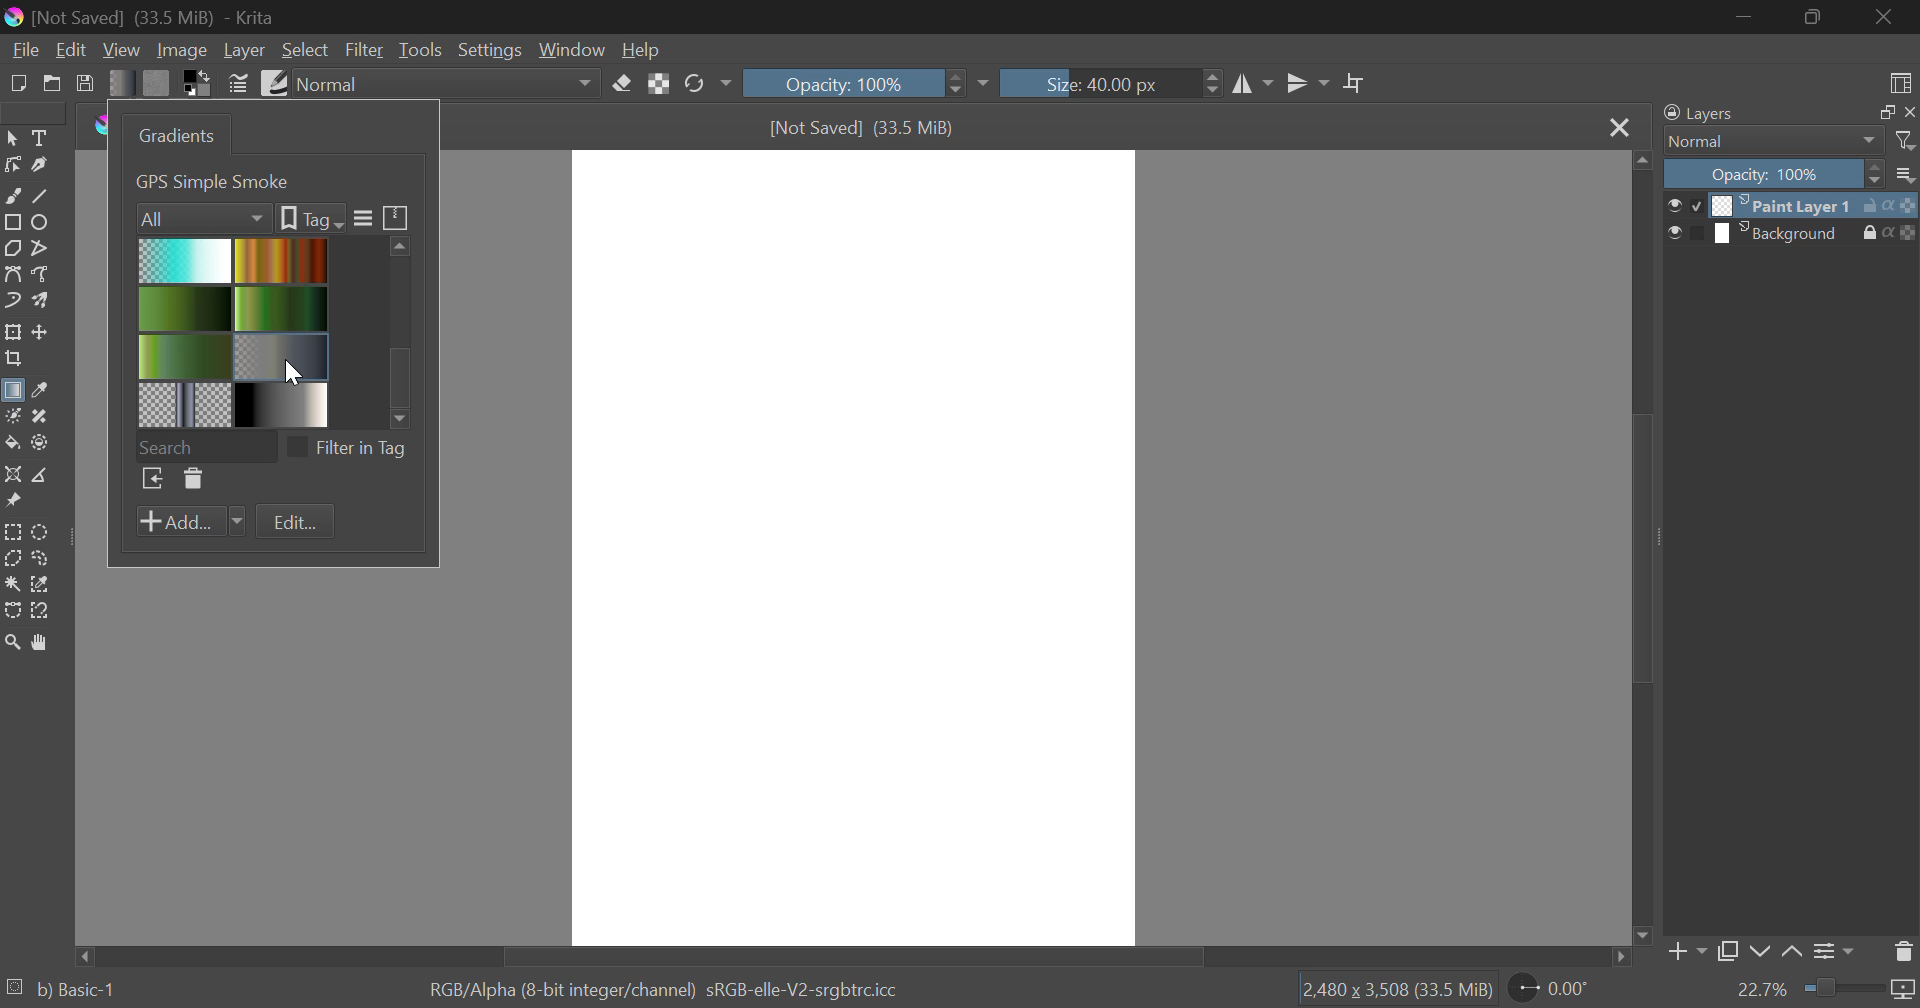 This screenshot has height=1008, width=1920. What do you see at coordinates (1355, 84) in the screenshot?
I see `Crop` at bounding box center [1355, 84].